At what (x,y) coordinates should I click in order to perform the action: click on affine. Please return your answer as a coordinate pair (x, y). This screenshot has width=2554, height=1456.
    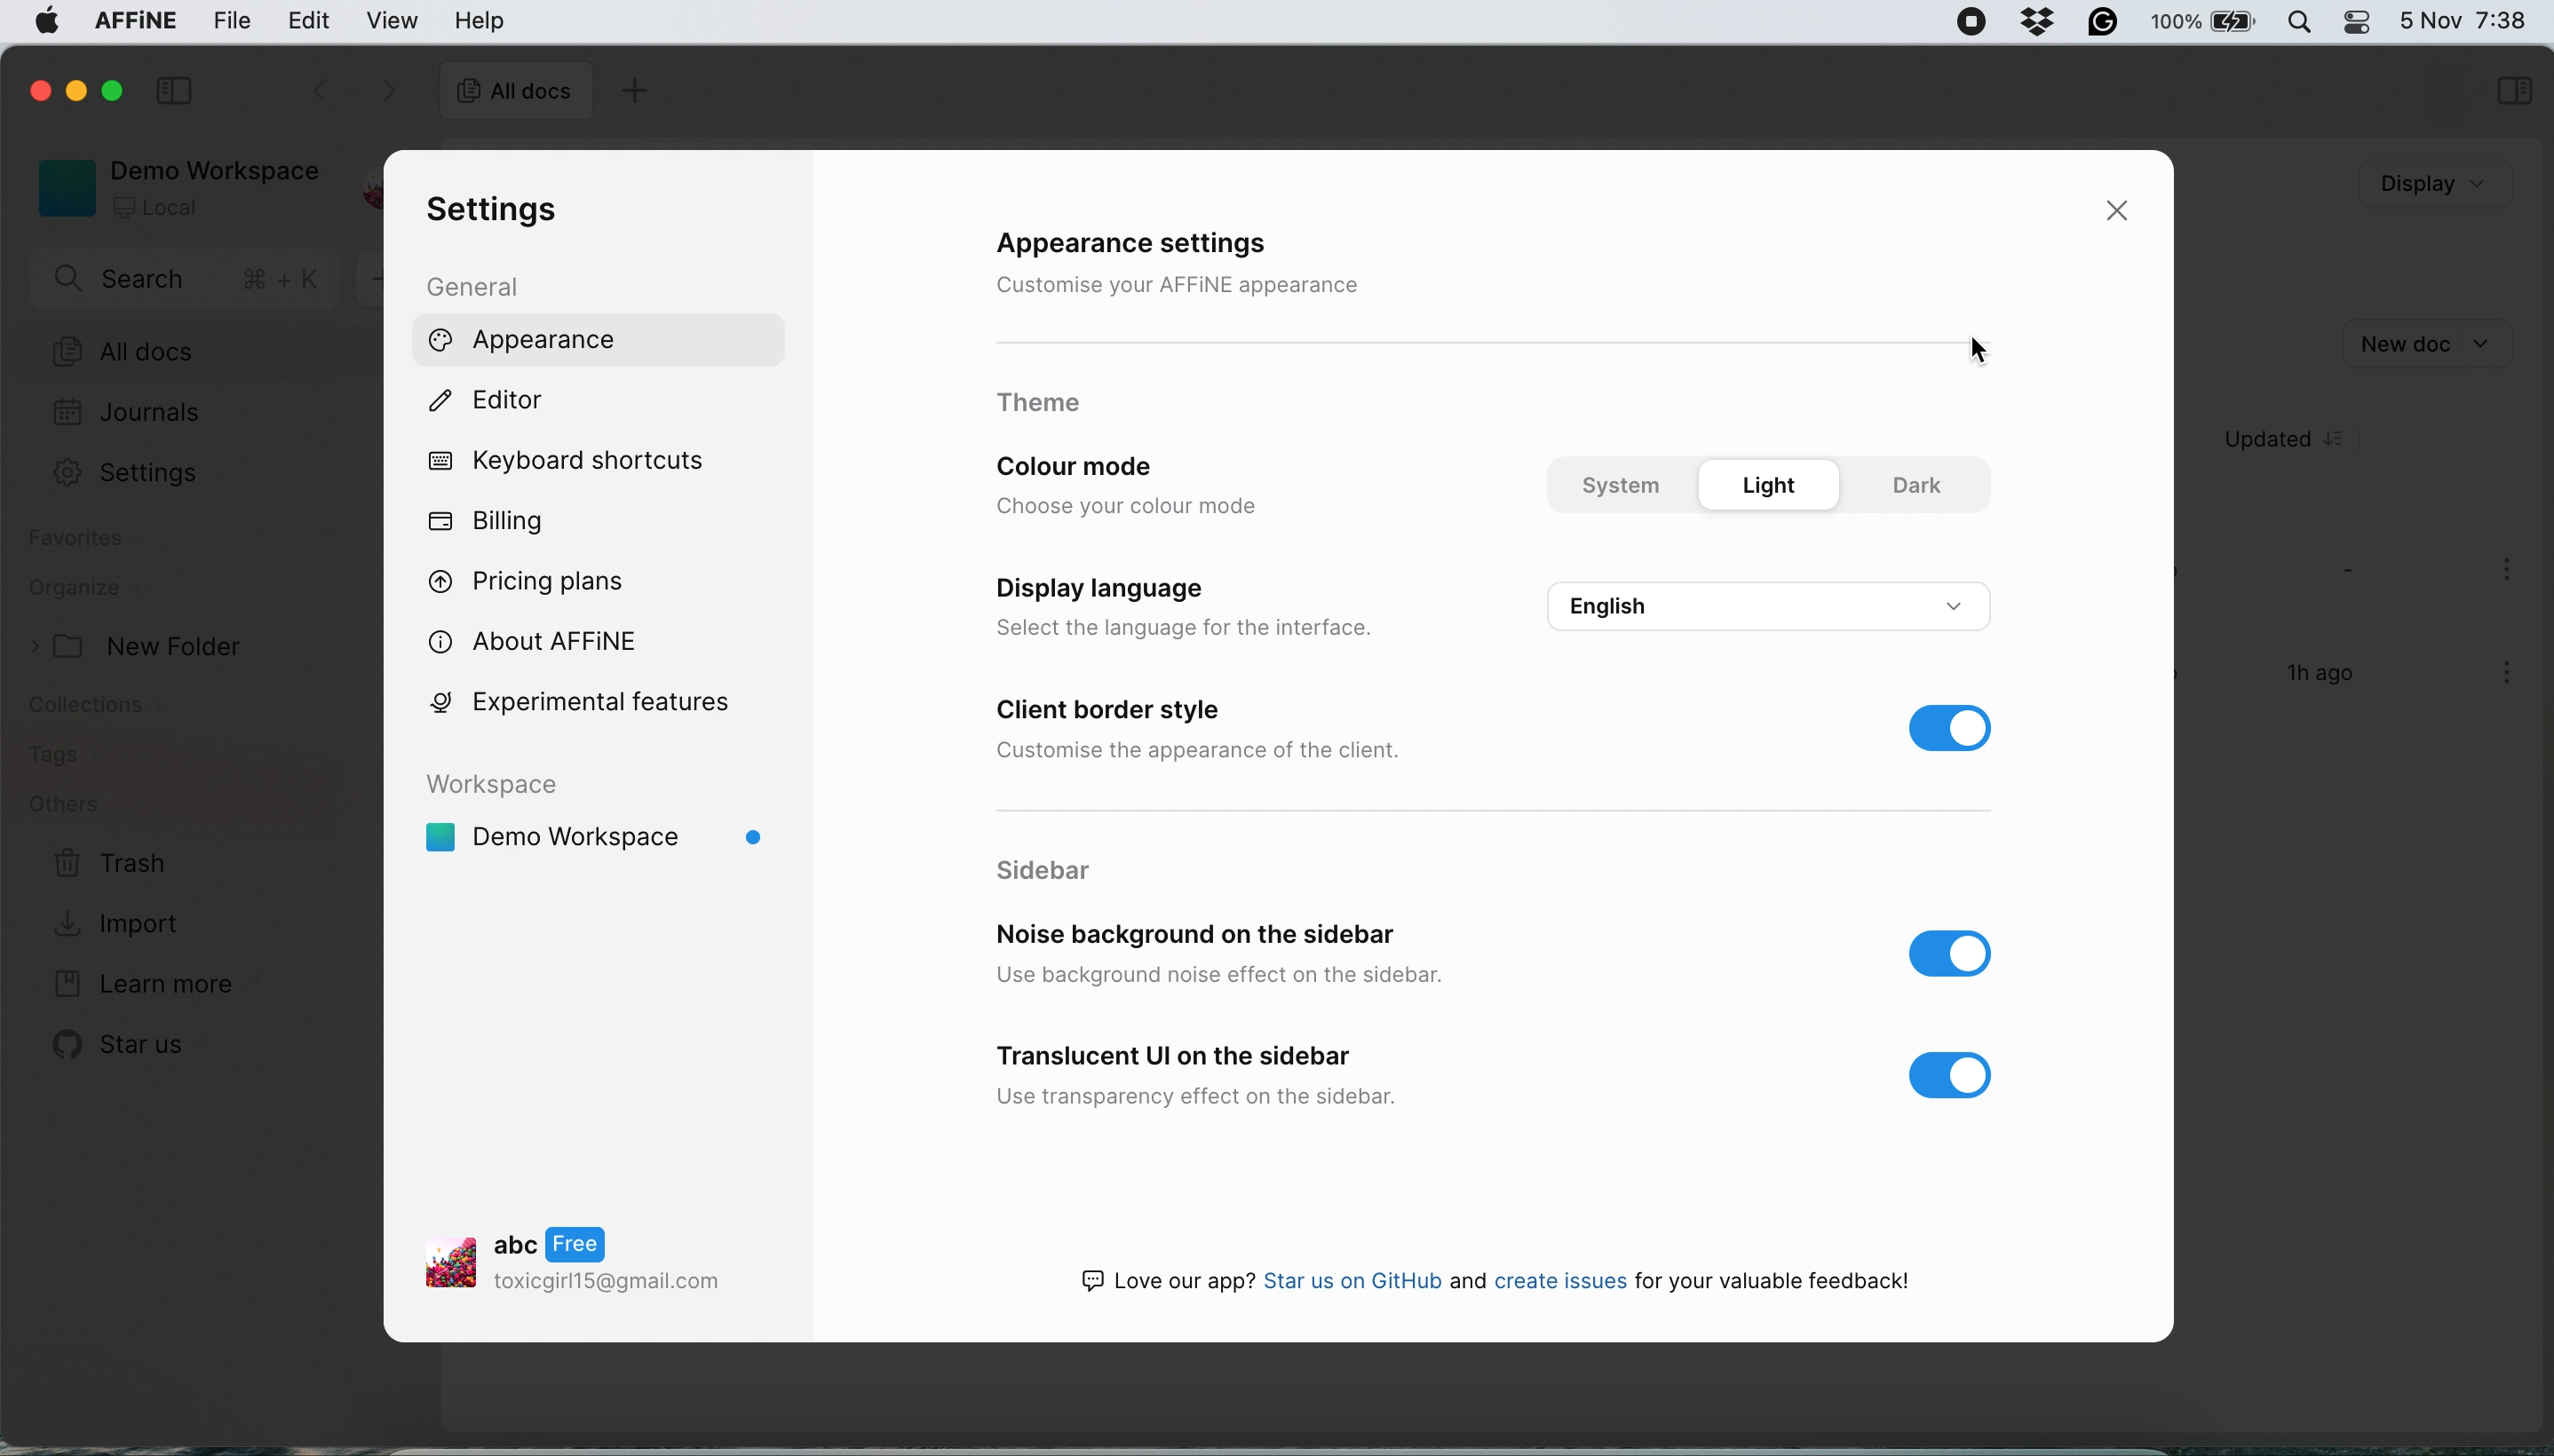
    Looking at the image, I should click on (133, 24).